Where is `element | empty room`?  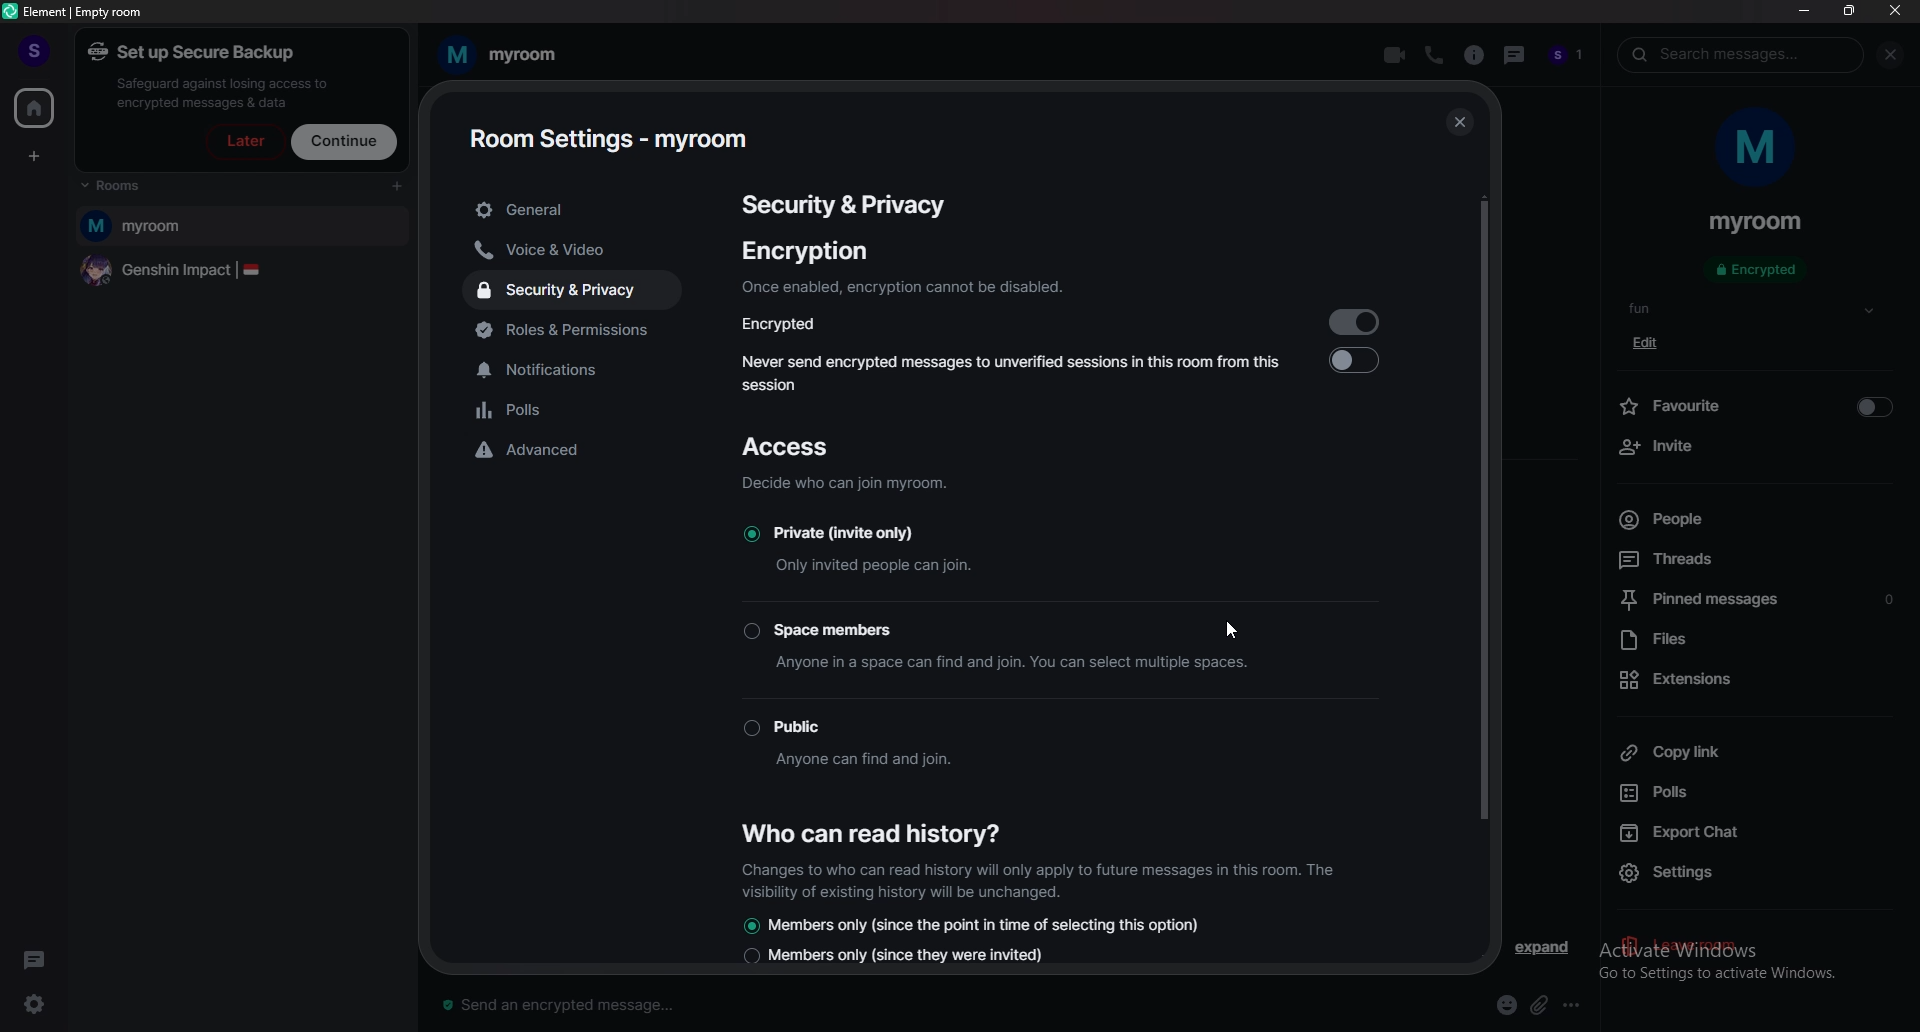
element | empty room is located at coordinates (85, 10).